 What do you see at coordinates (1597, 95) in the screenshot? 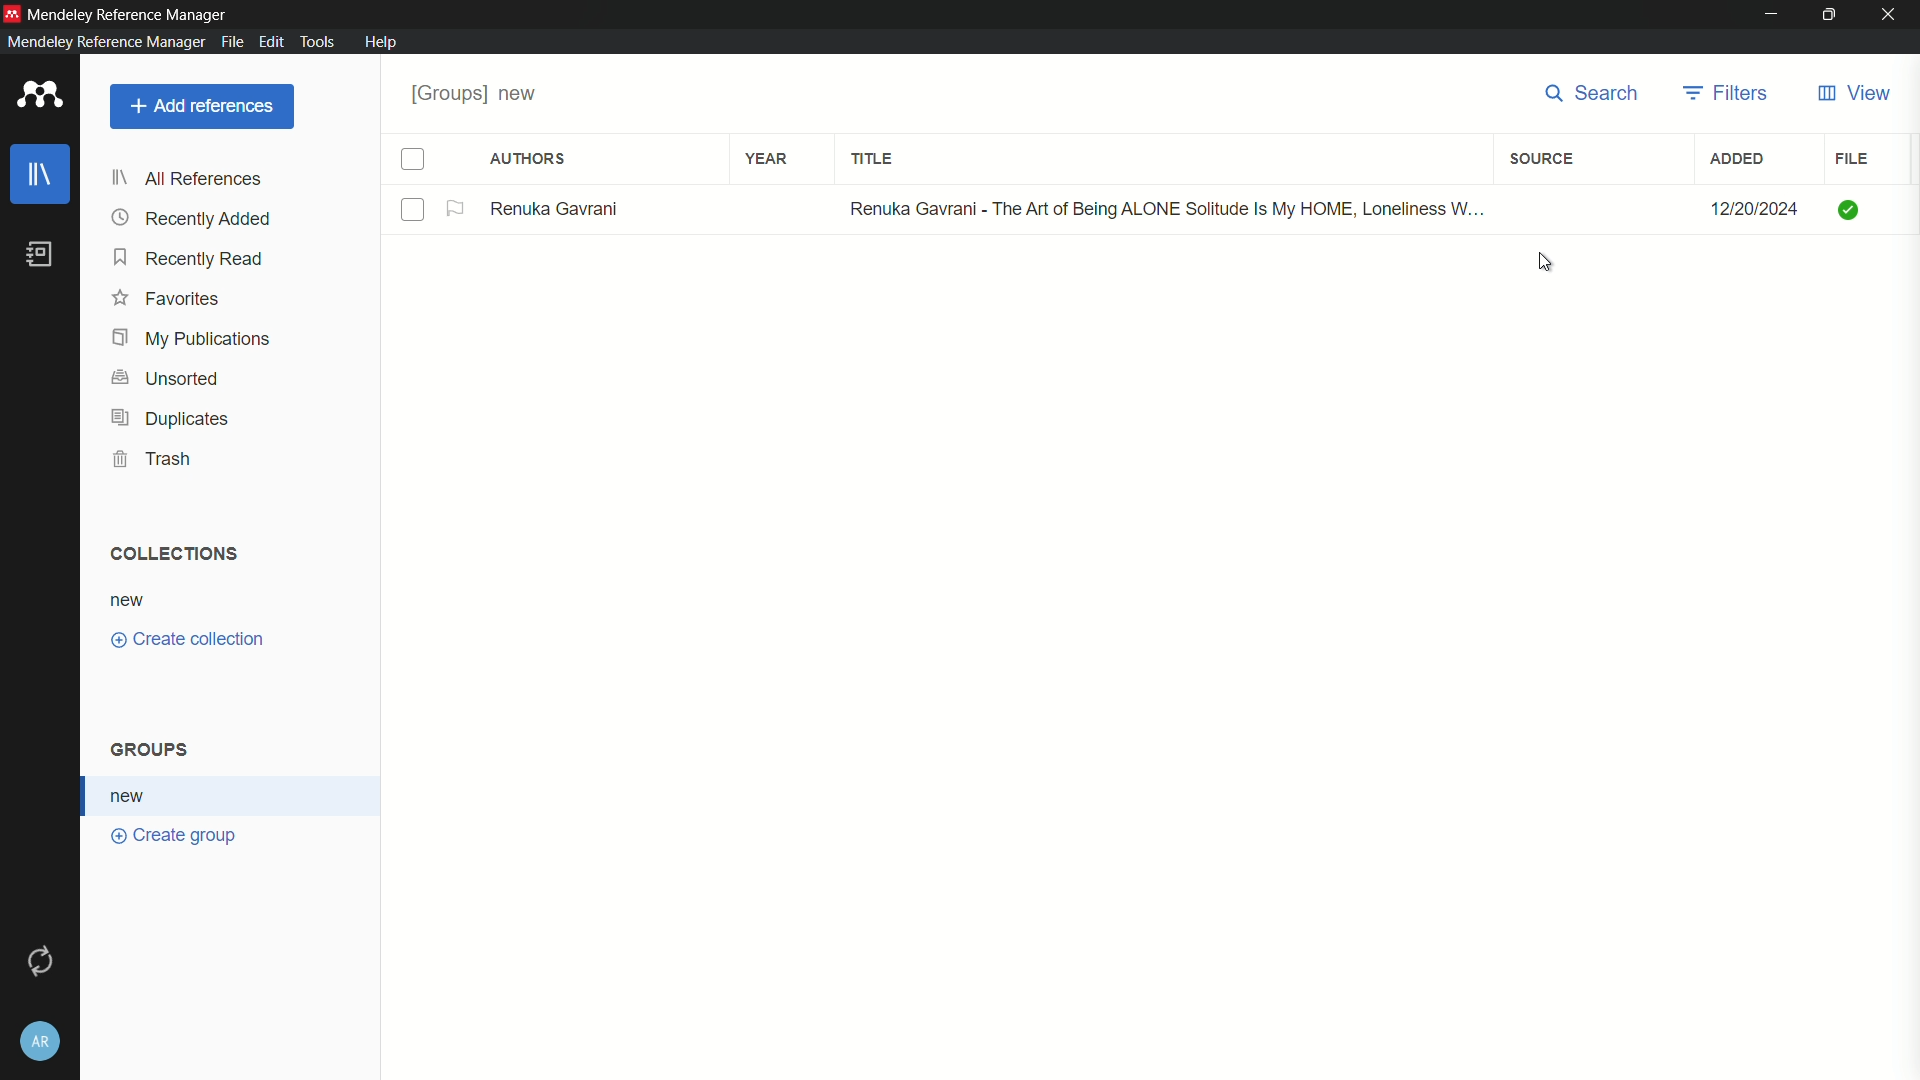
I see `search` at bounding box center [1597, 95].